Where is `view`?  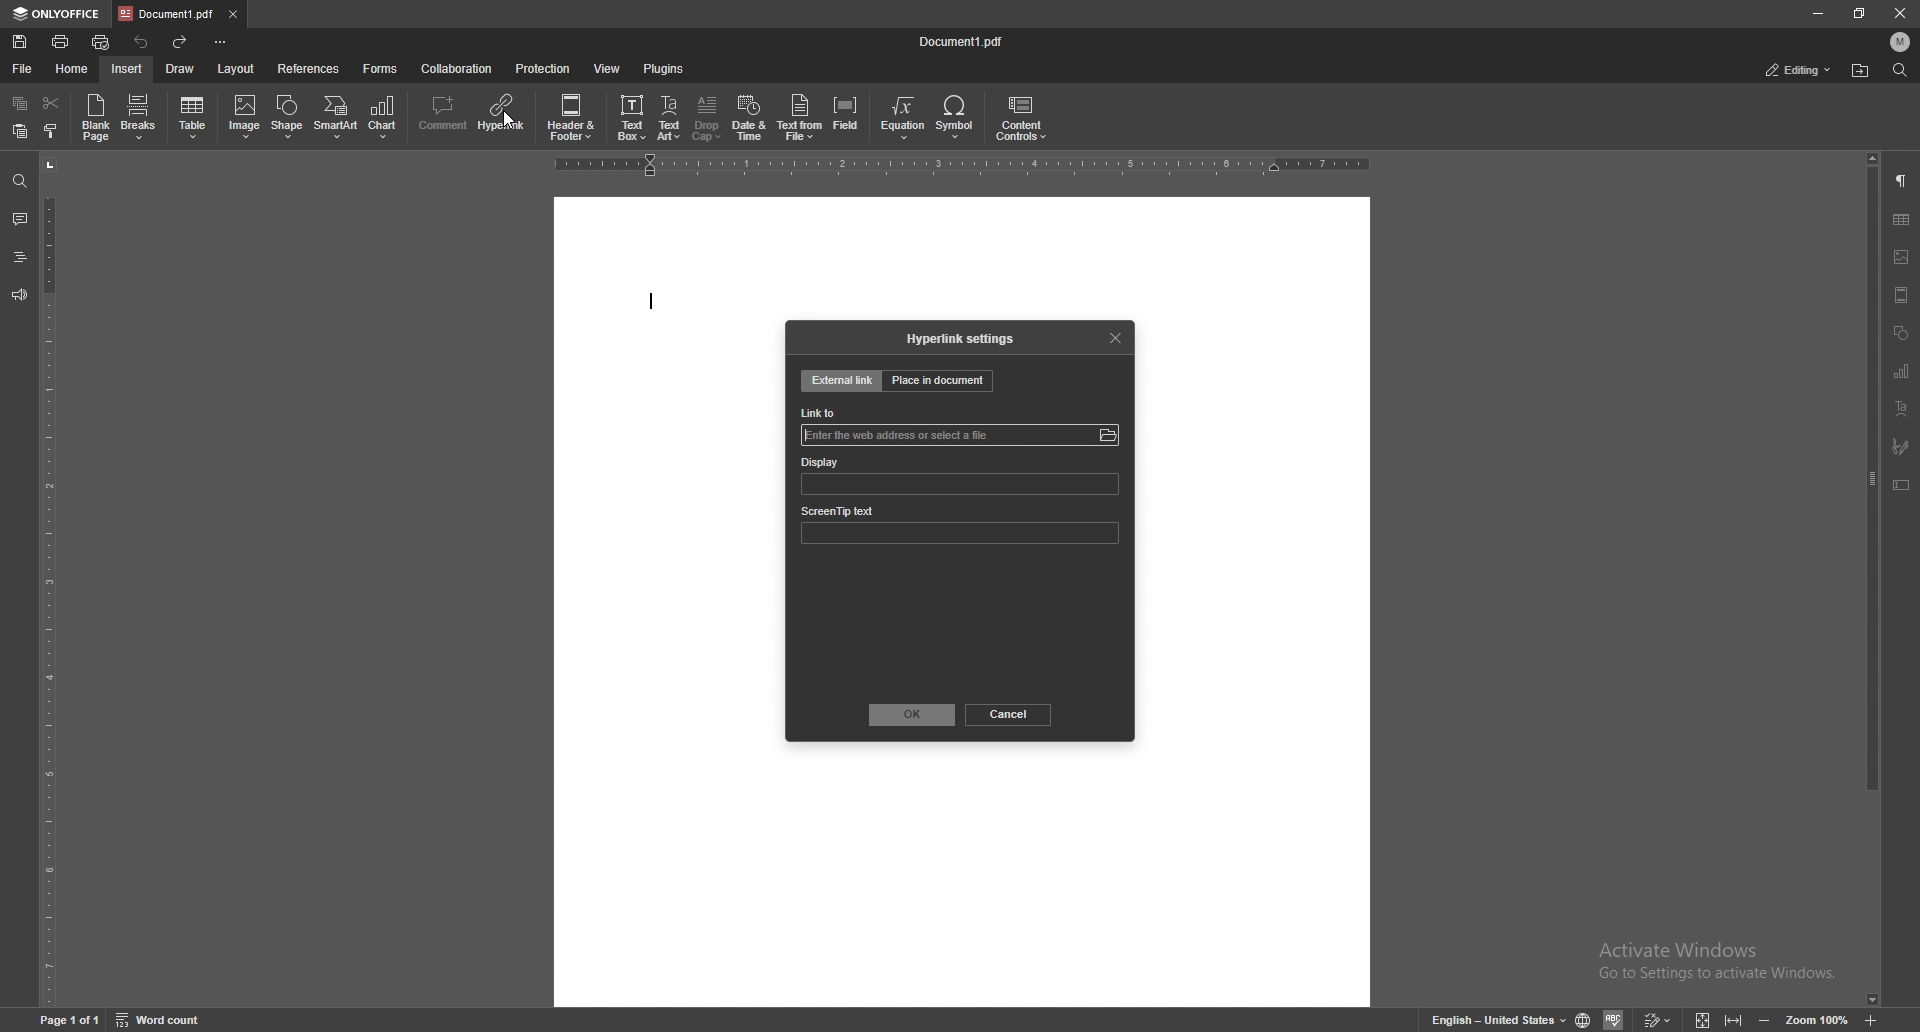
view is located at coordinates (607, 69).